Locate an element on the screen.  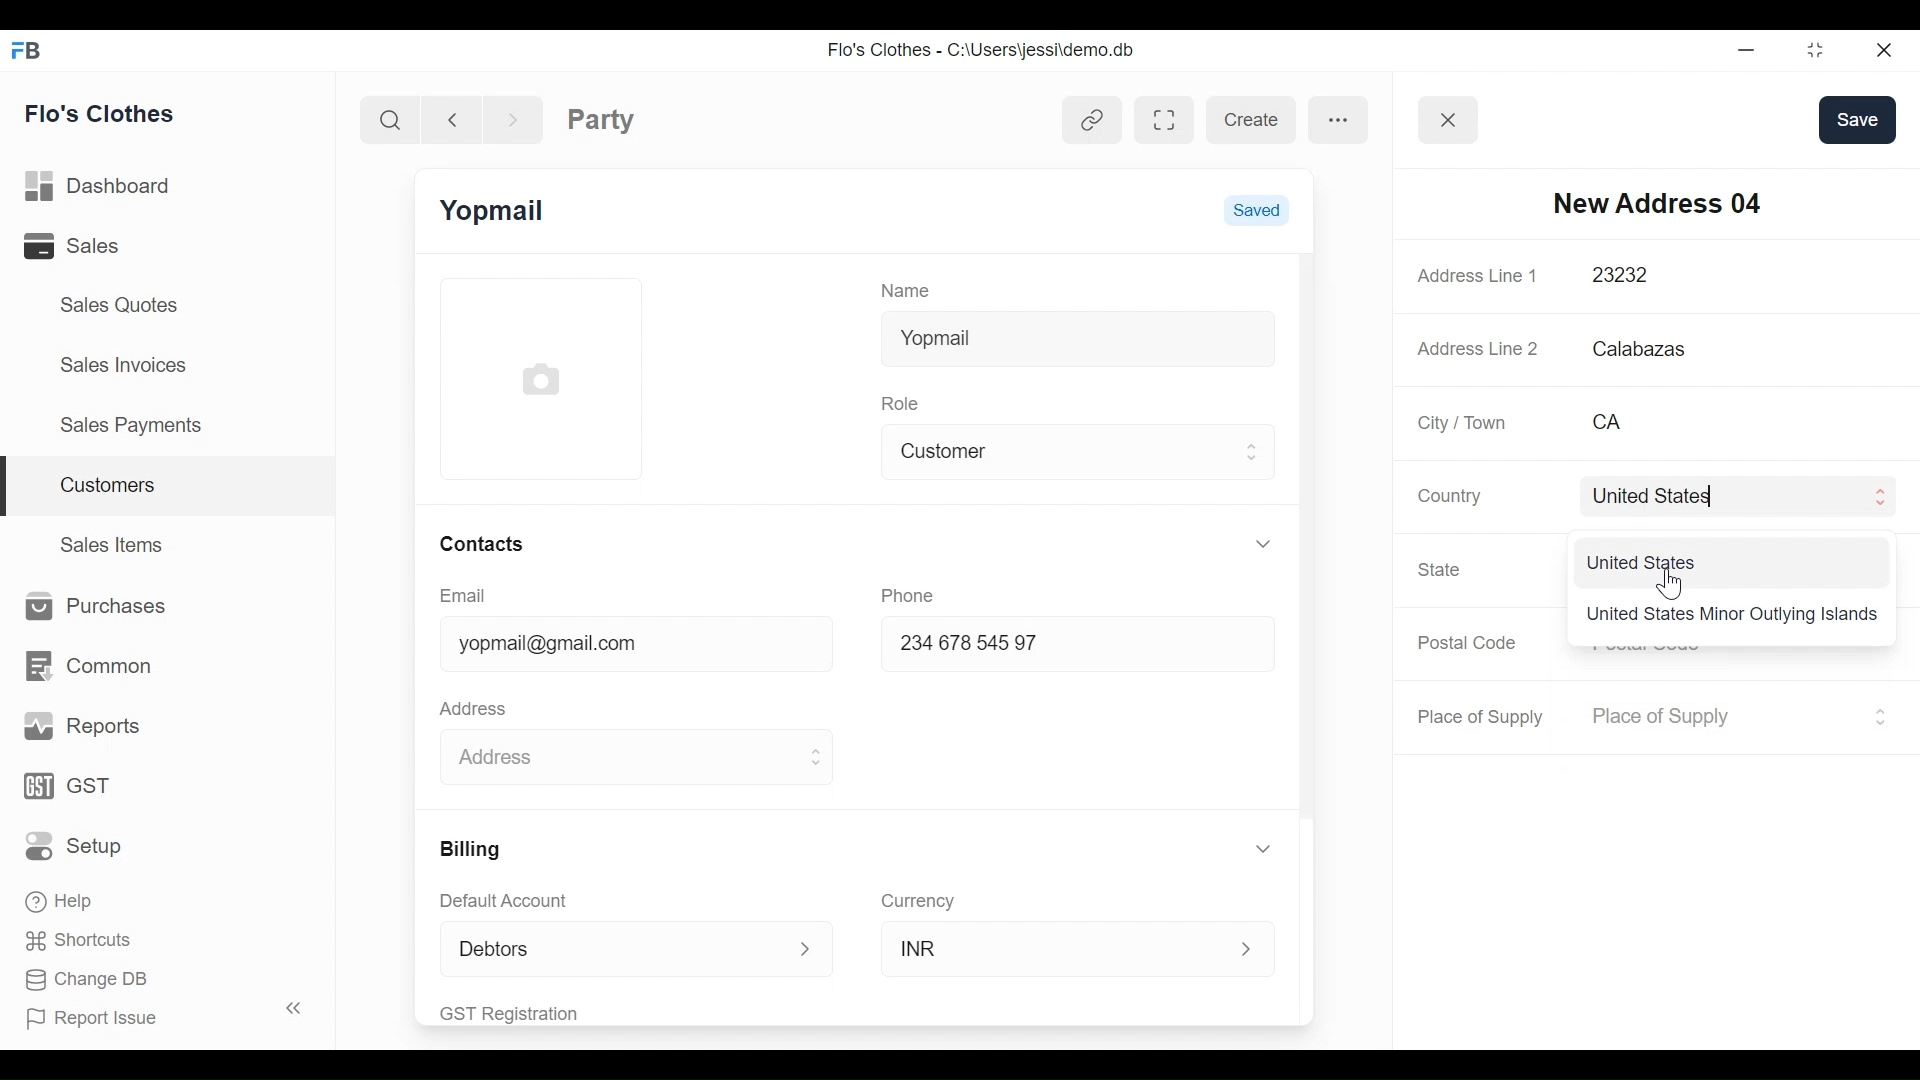
New Address 04 is located at coordinates (1657, 202).